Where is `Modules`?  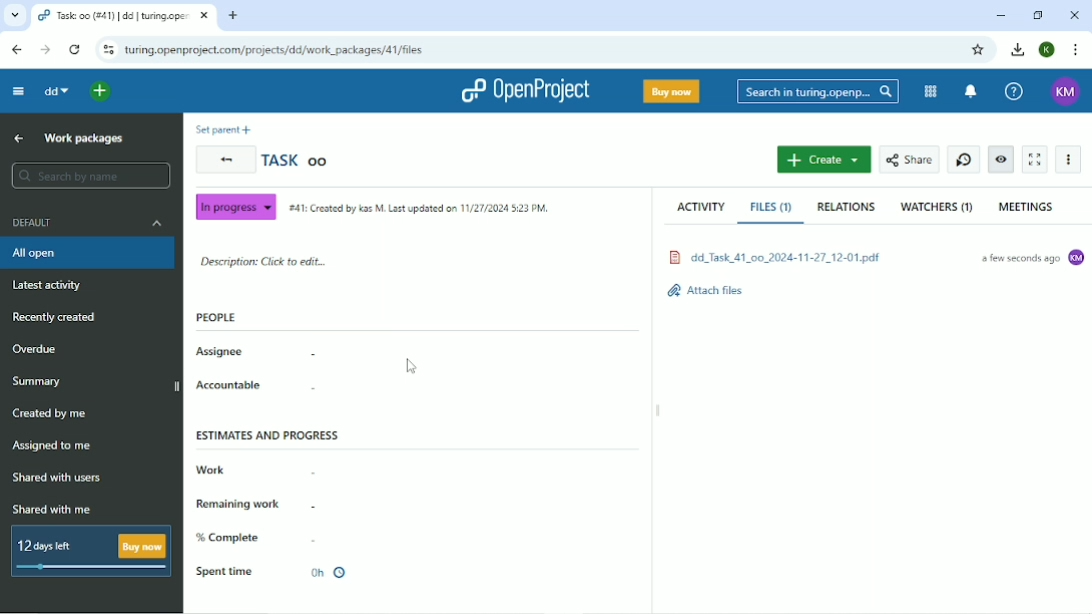 Modules is located at coordinates (931, 92).